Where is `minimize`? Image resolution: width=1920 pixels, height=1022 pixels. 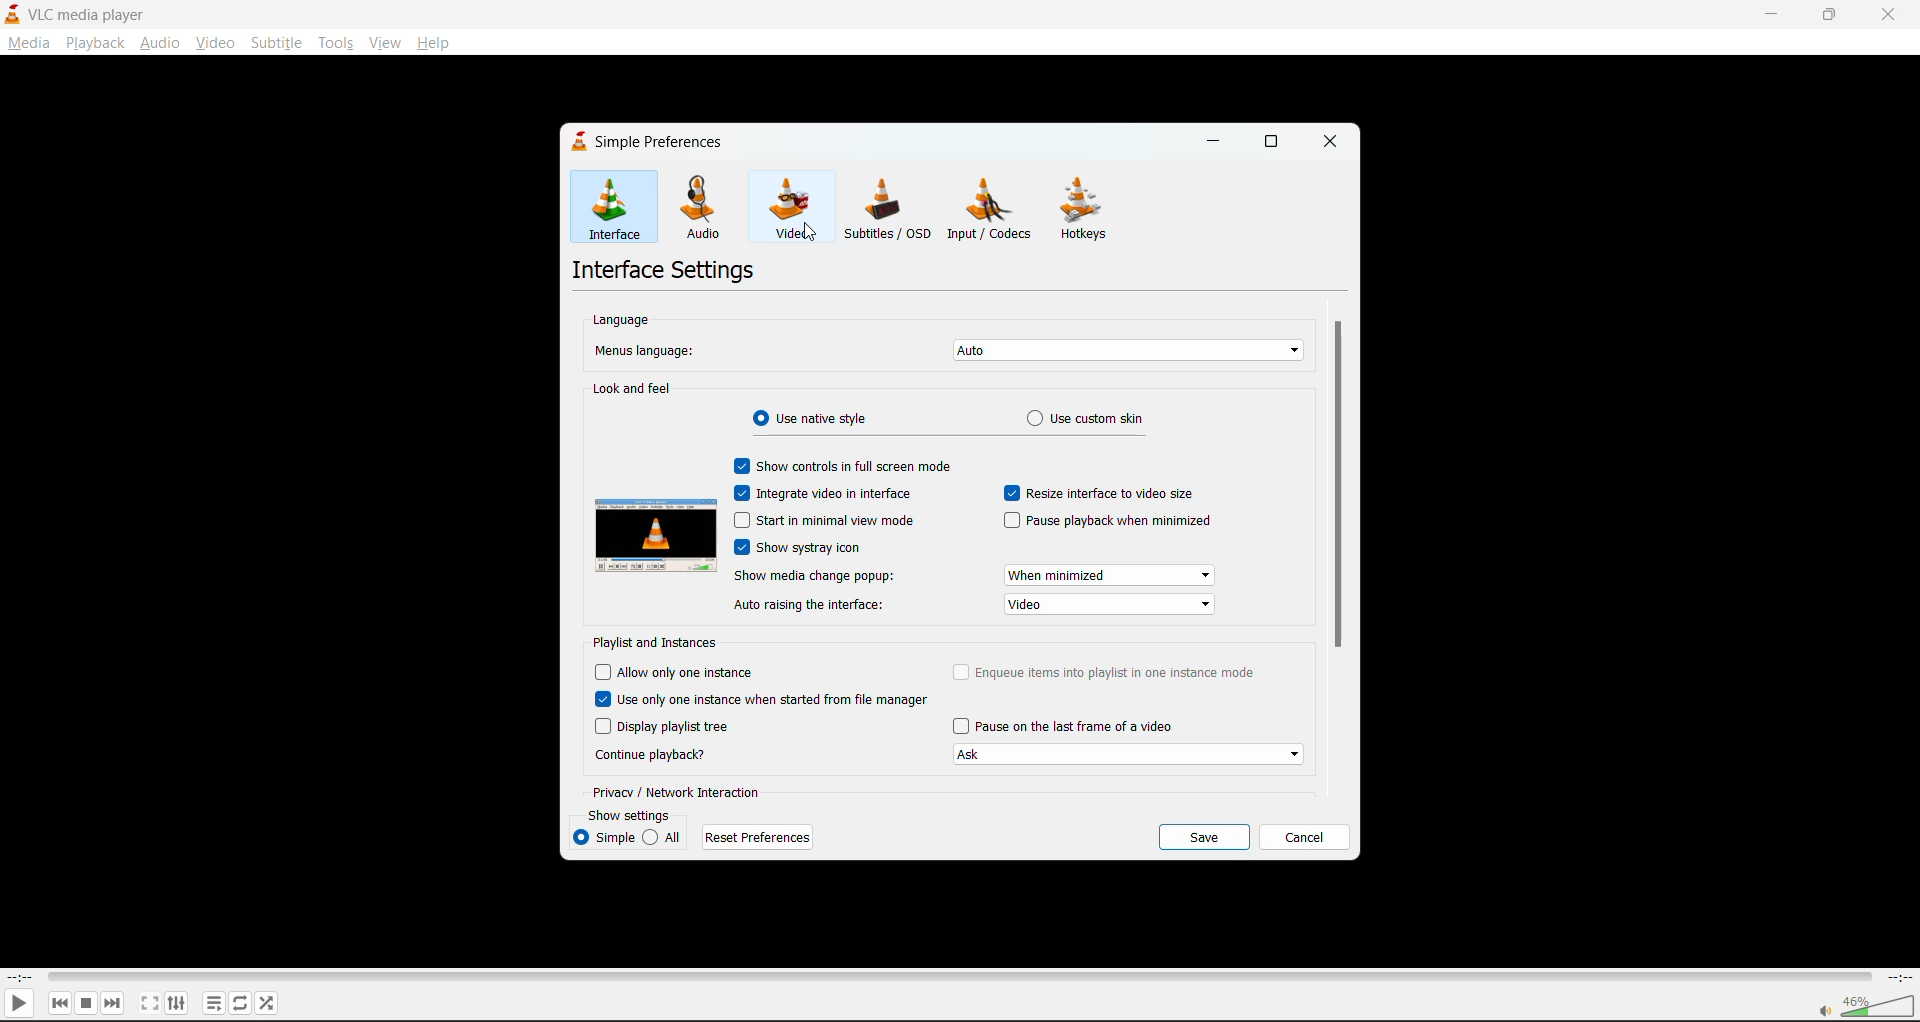
minimize is located at coordinates (1769, 15).